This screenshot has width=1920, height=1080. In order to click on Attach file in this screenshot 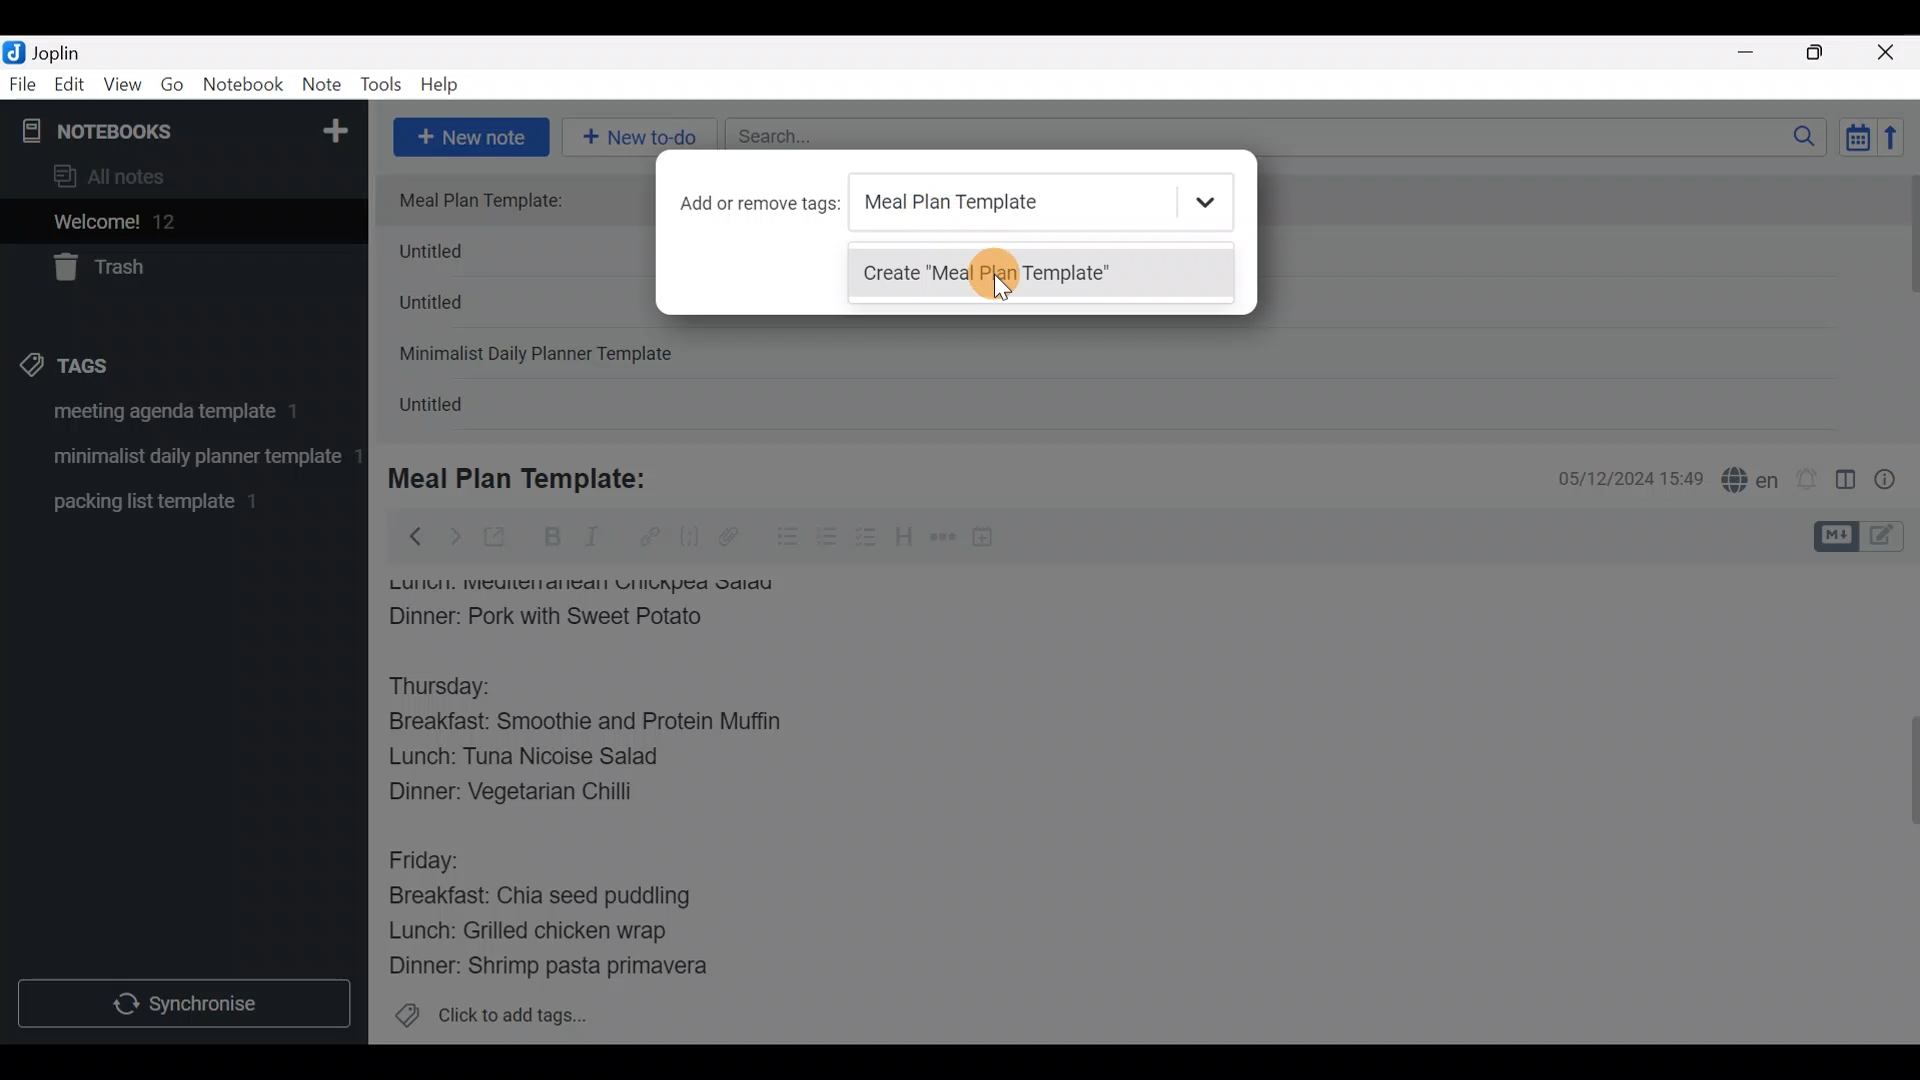, I will do `click(735, 539)`.